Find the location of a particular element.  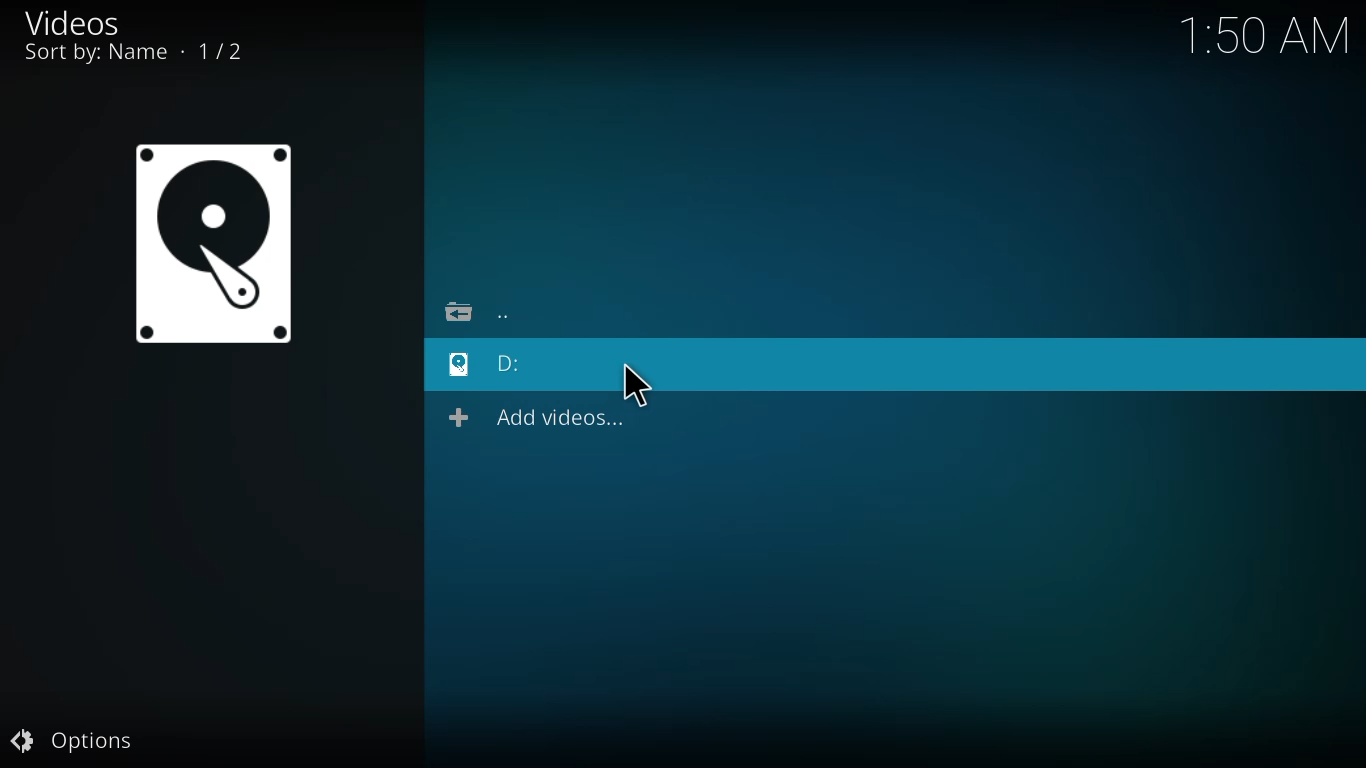

cursor is located at coordinates (639, 384).